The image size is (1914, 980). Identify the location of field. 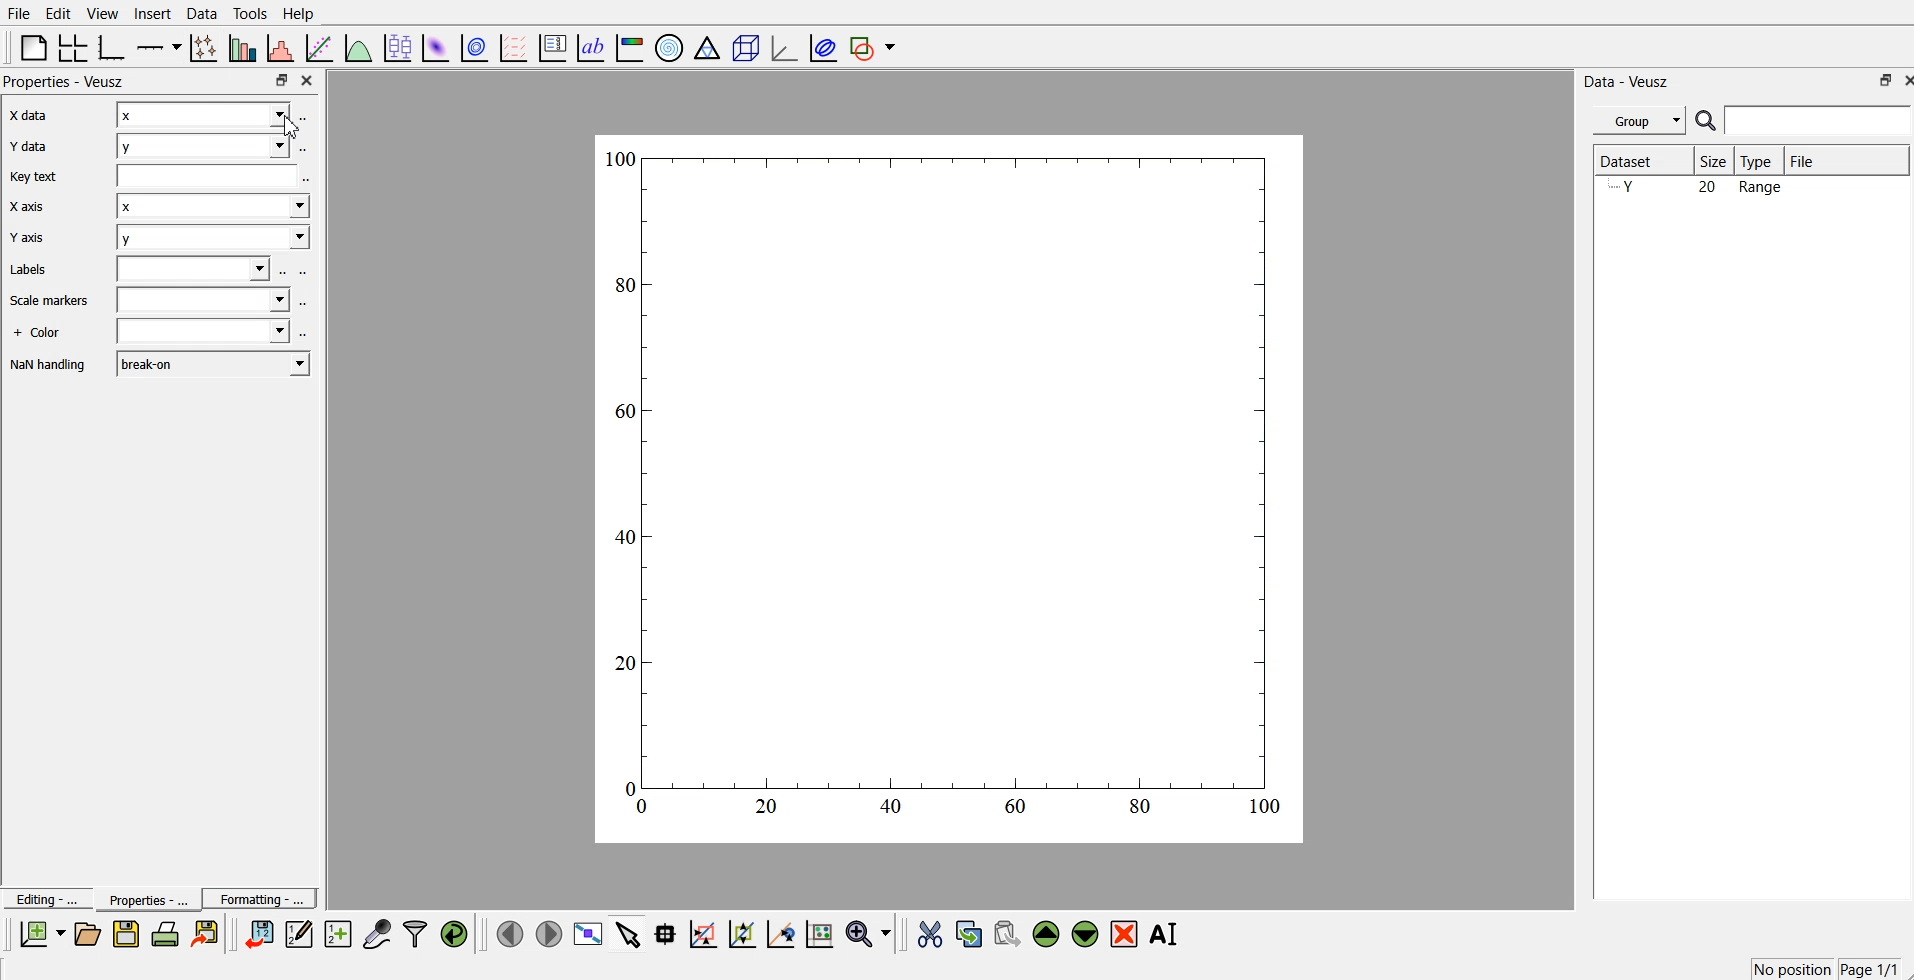
(205, 333).